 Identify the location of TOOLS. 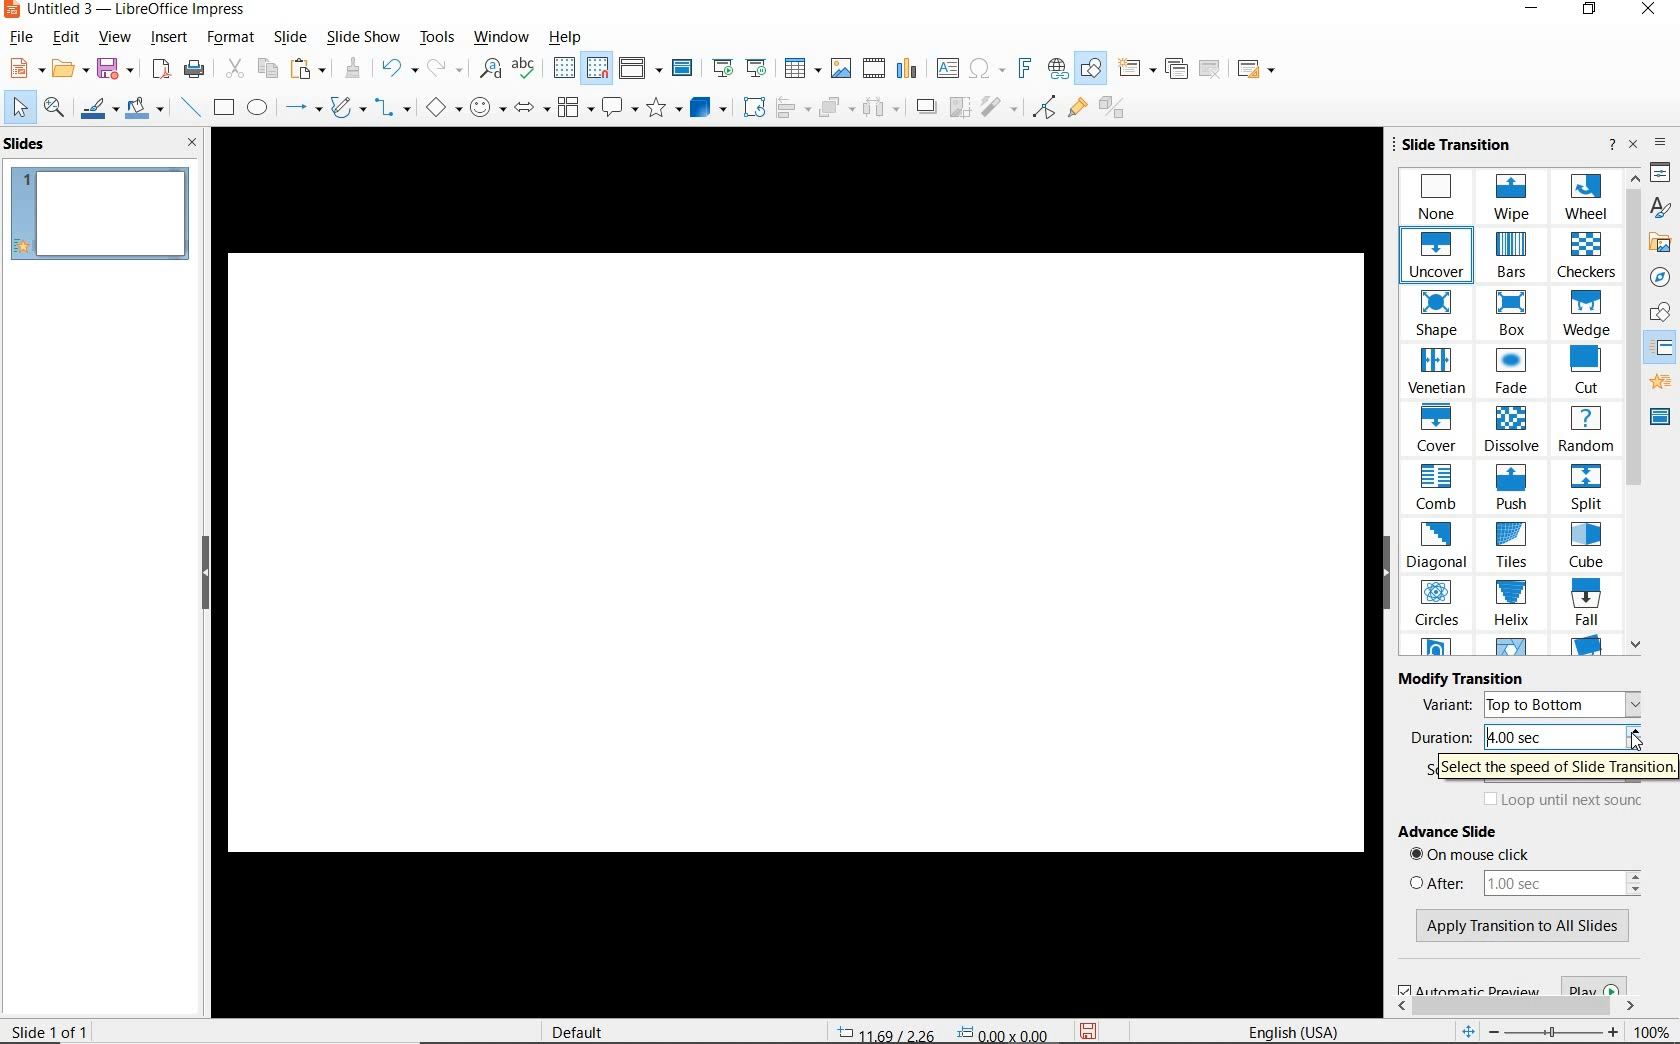
(436, 37).